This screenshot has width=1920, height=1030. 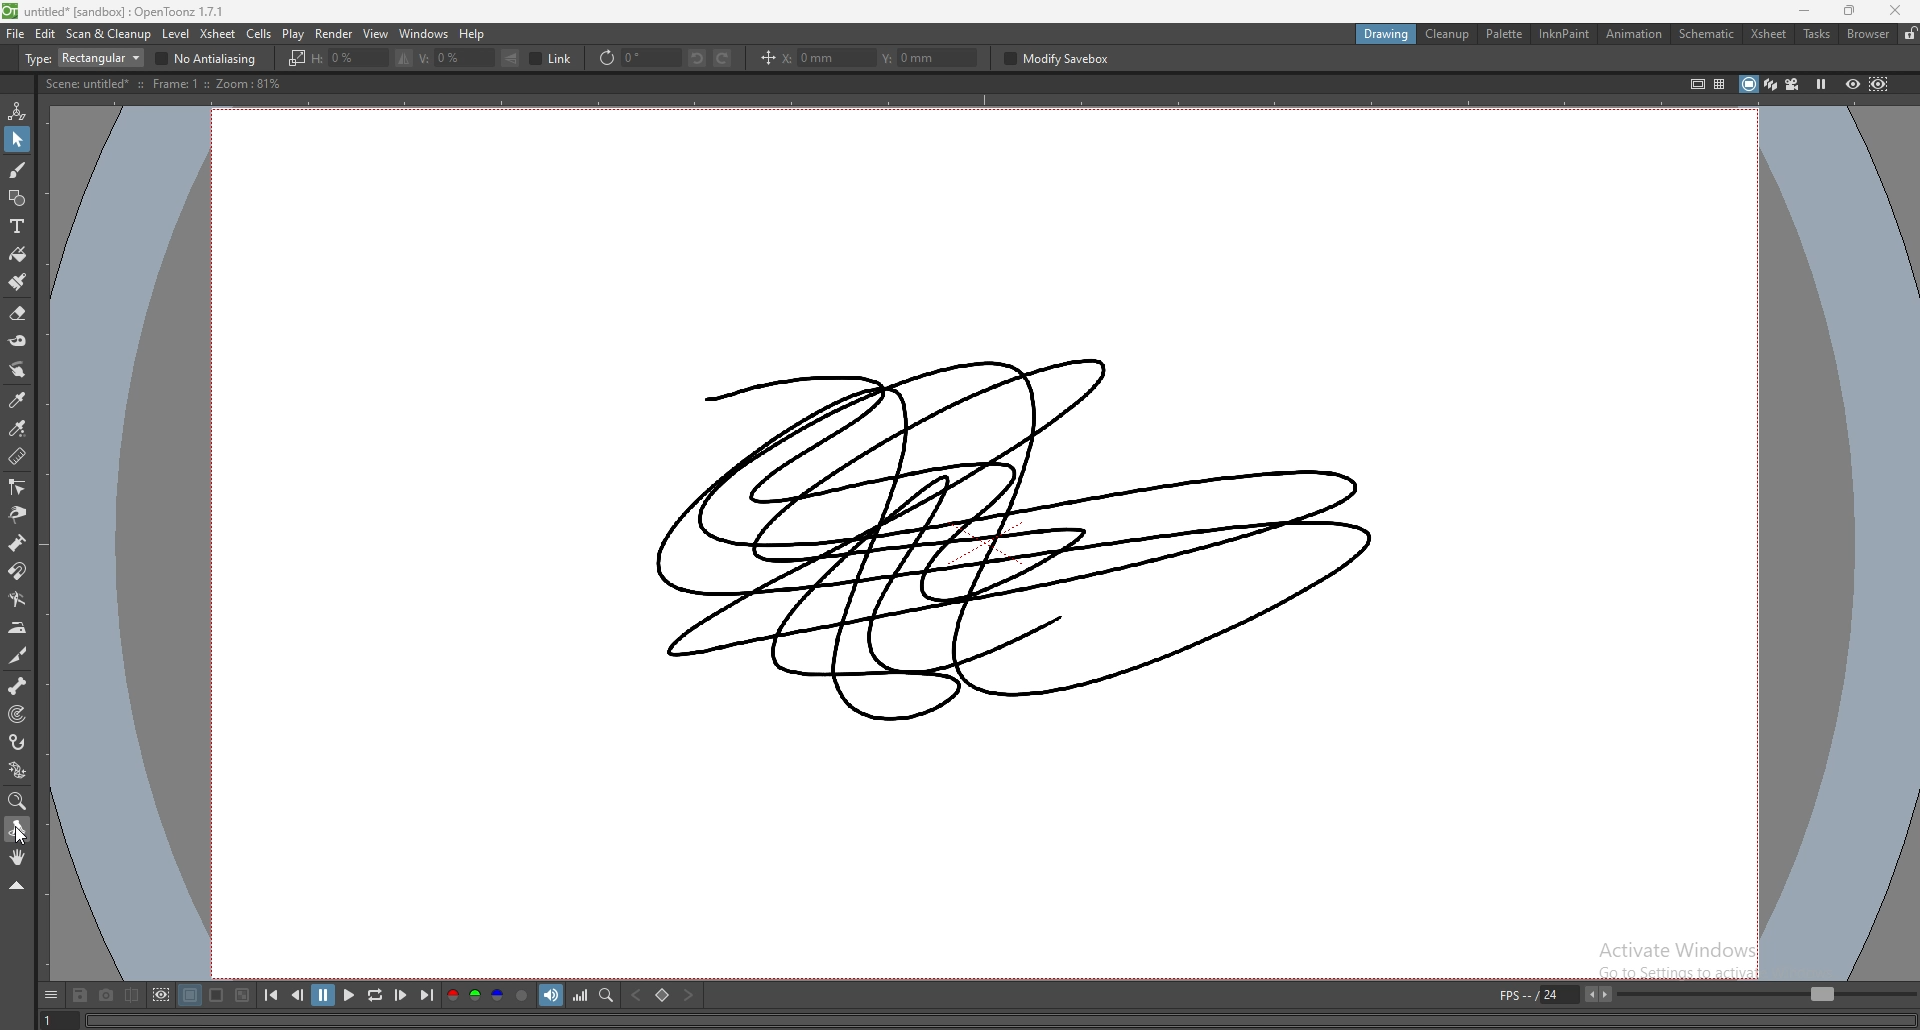 What do you see at coordinates (579, 997) in the screenshot?
I see `histogram` at bounding box center [579, 997].